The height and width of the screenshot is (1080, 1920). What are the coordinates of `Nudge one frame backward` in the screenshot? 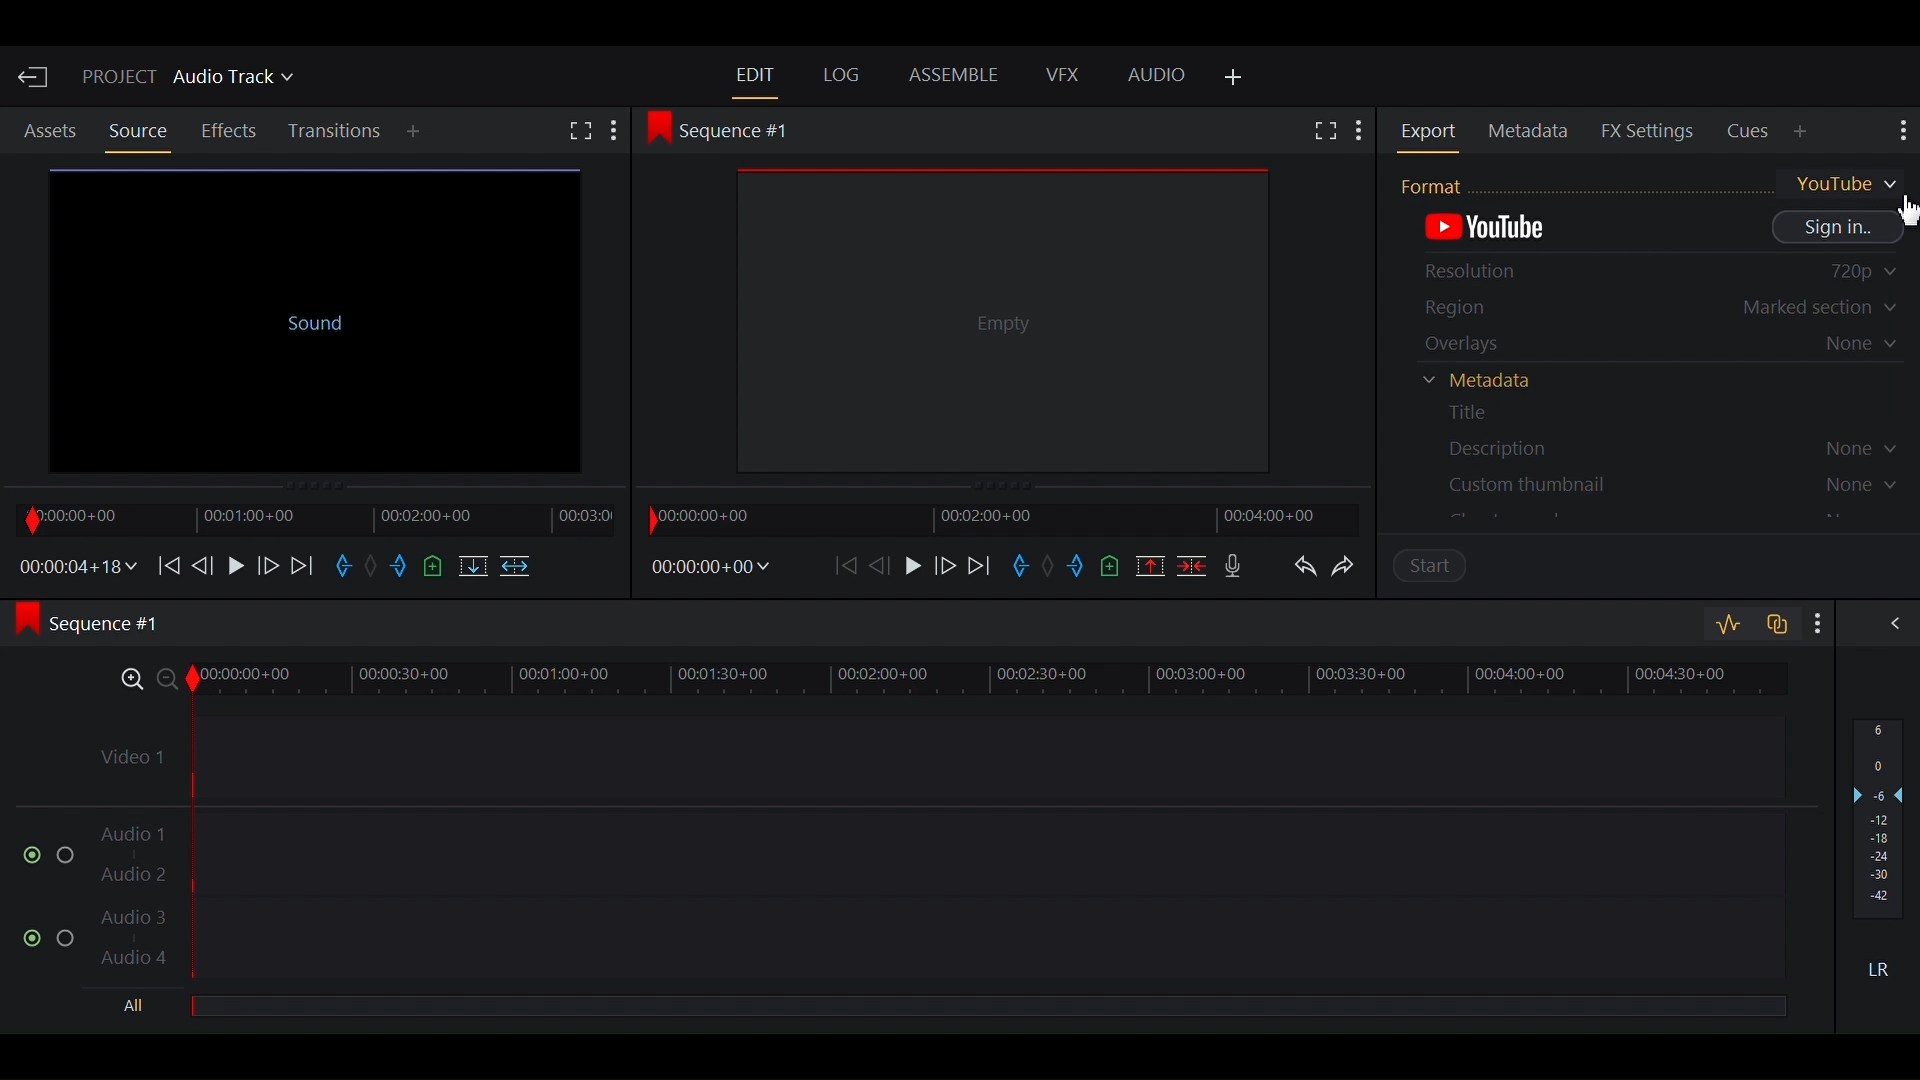 It's located at (205, 563).